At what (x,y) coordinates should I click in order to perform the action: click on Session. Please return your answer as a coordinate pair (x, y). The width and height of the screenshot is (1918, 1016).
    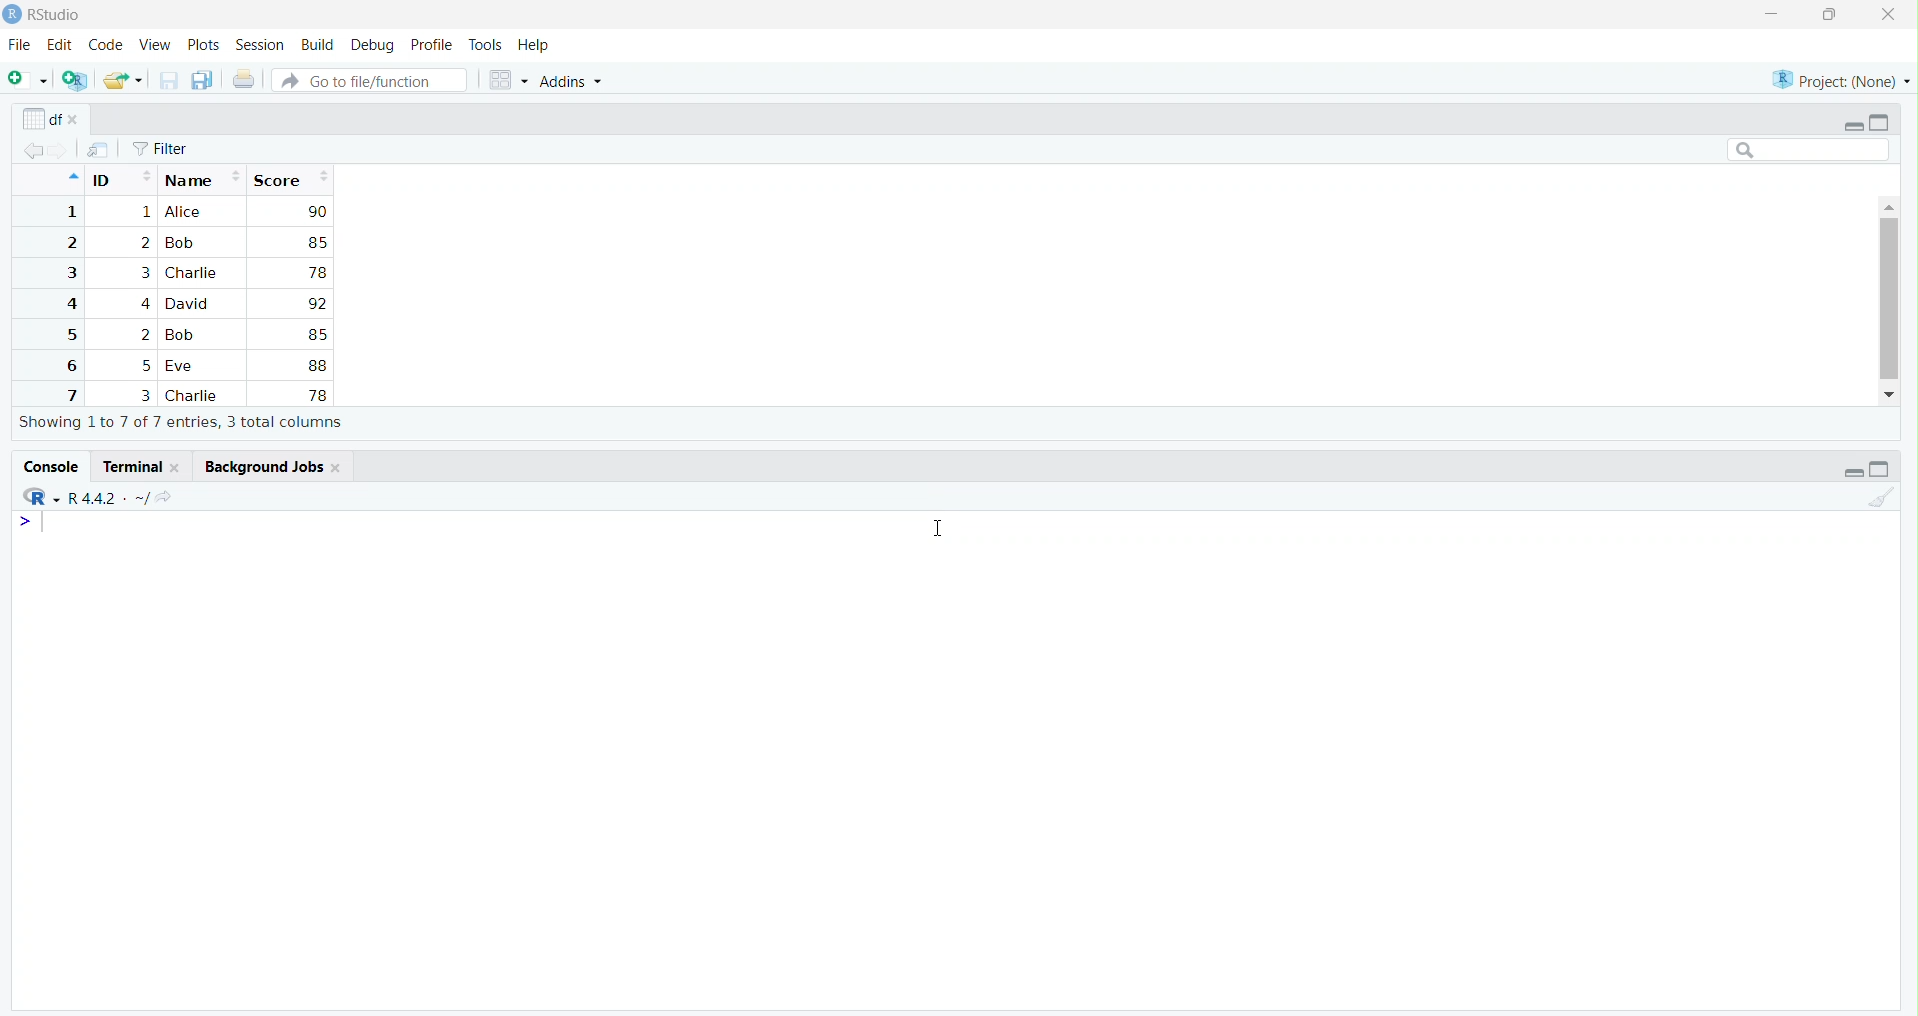
    Looking at the image, I should click on (261, 44).